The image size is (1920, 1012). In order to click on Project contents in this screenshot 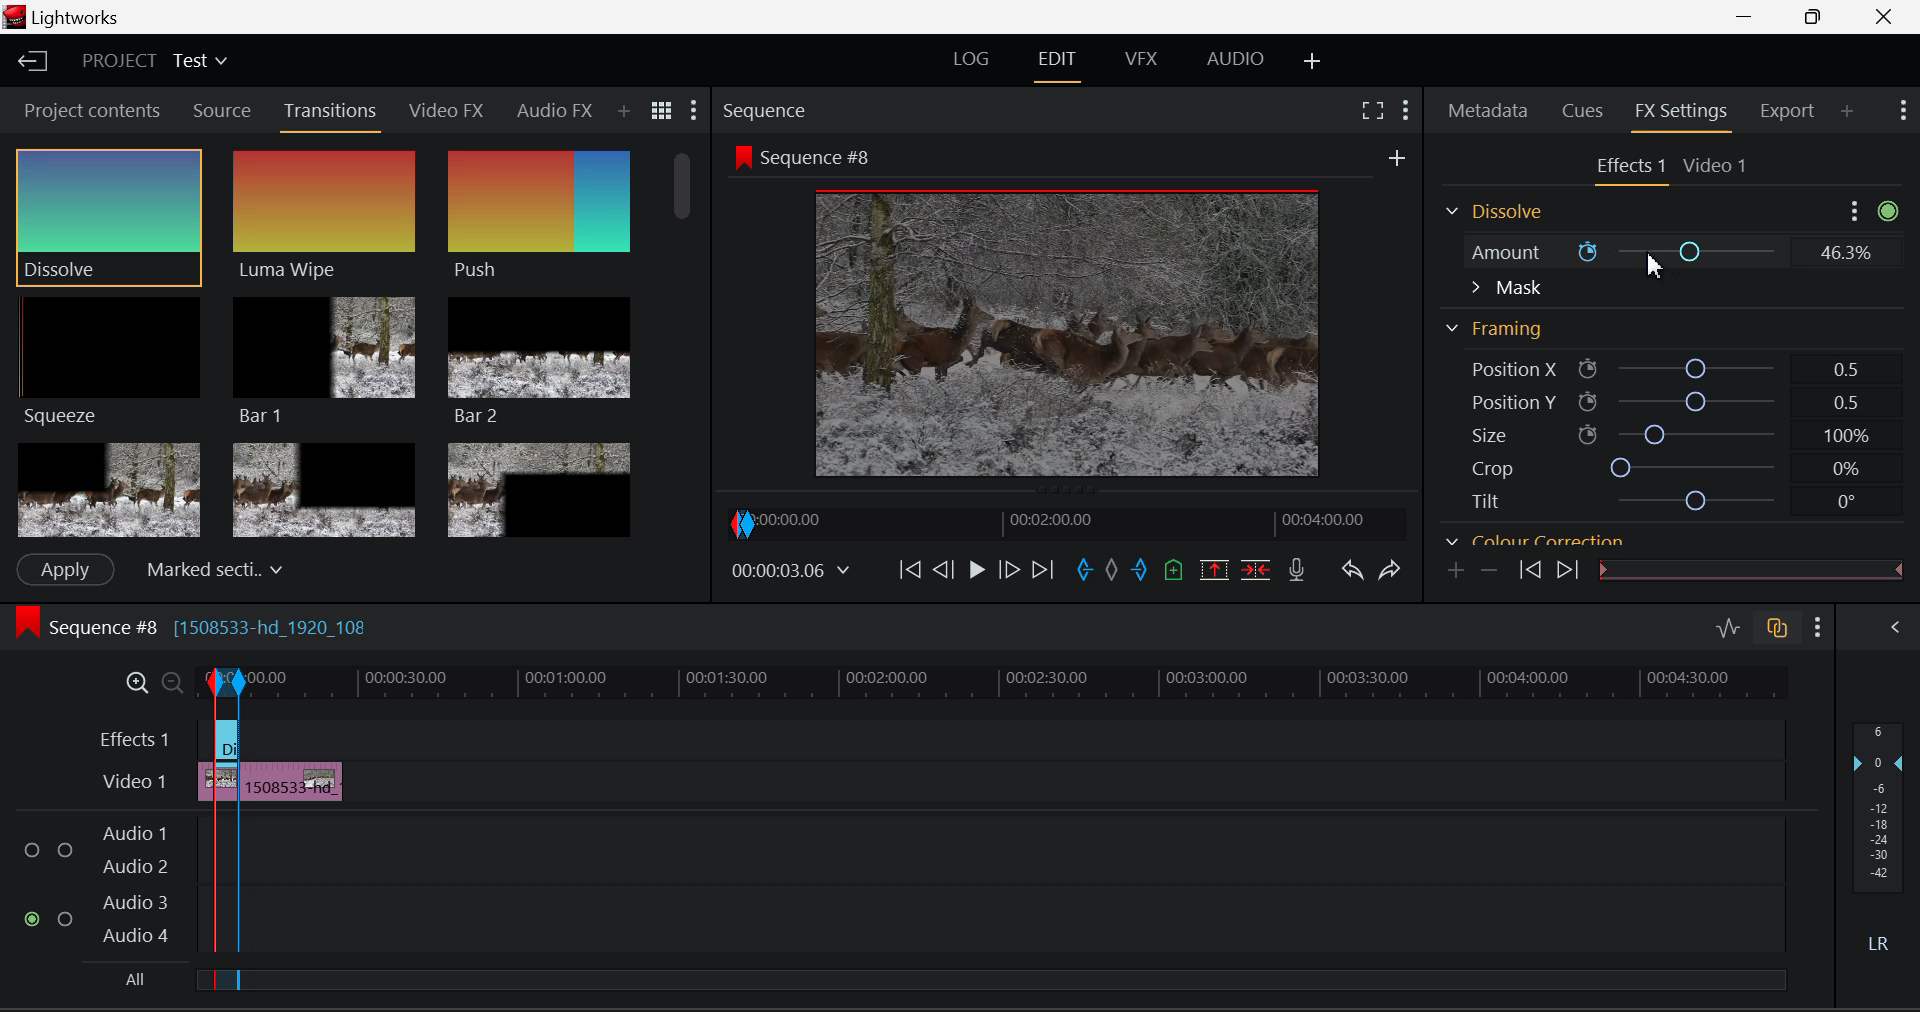, I will do `click(89, 109)`.